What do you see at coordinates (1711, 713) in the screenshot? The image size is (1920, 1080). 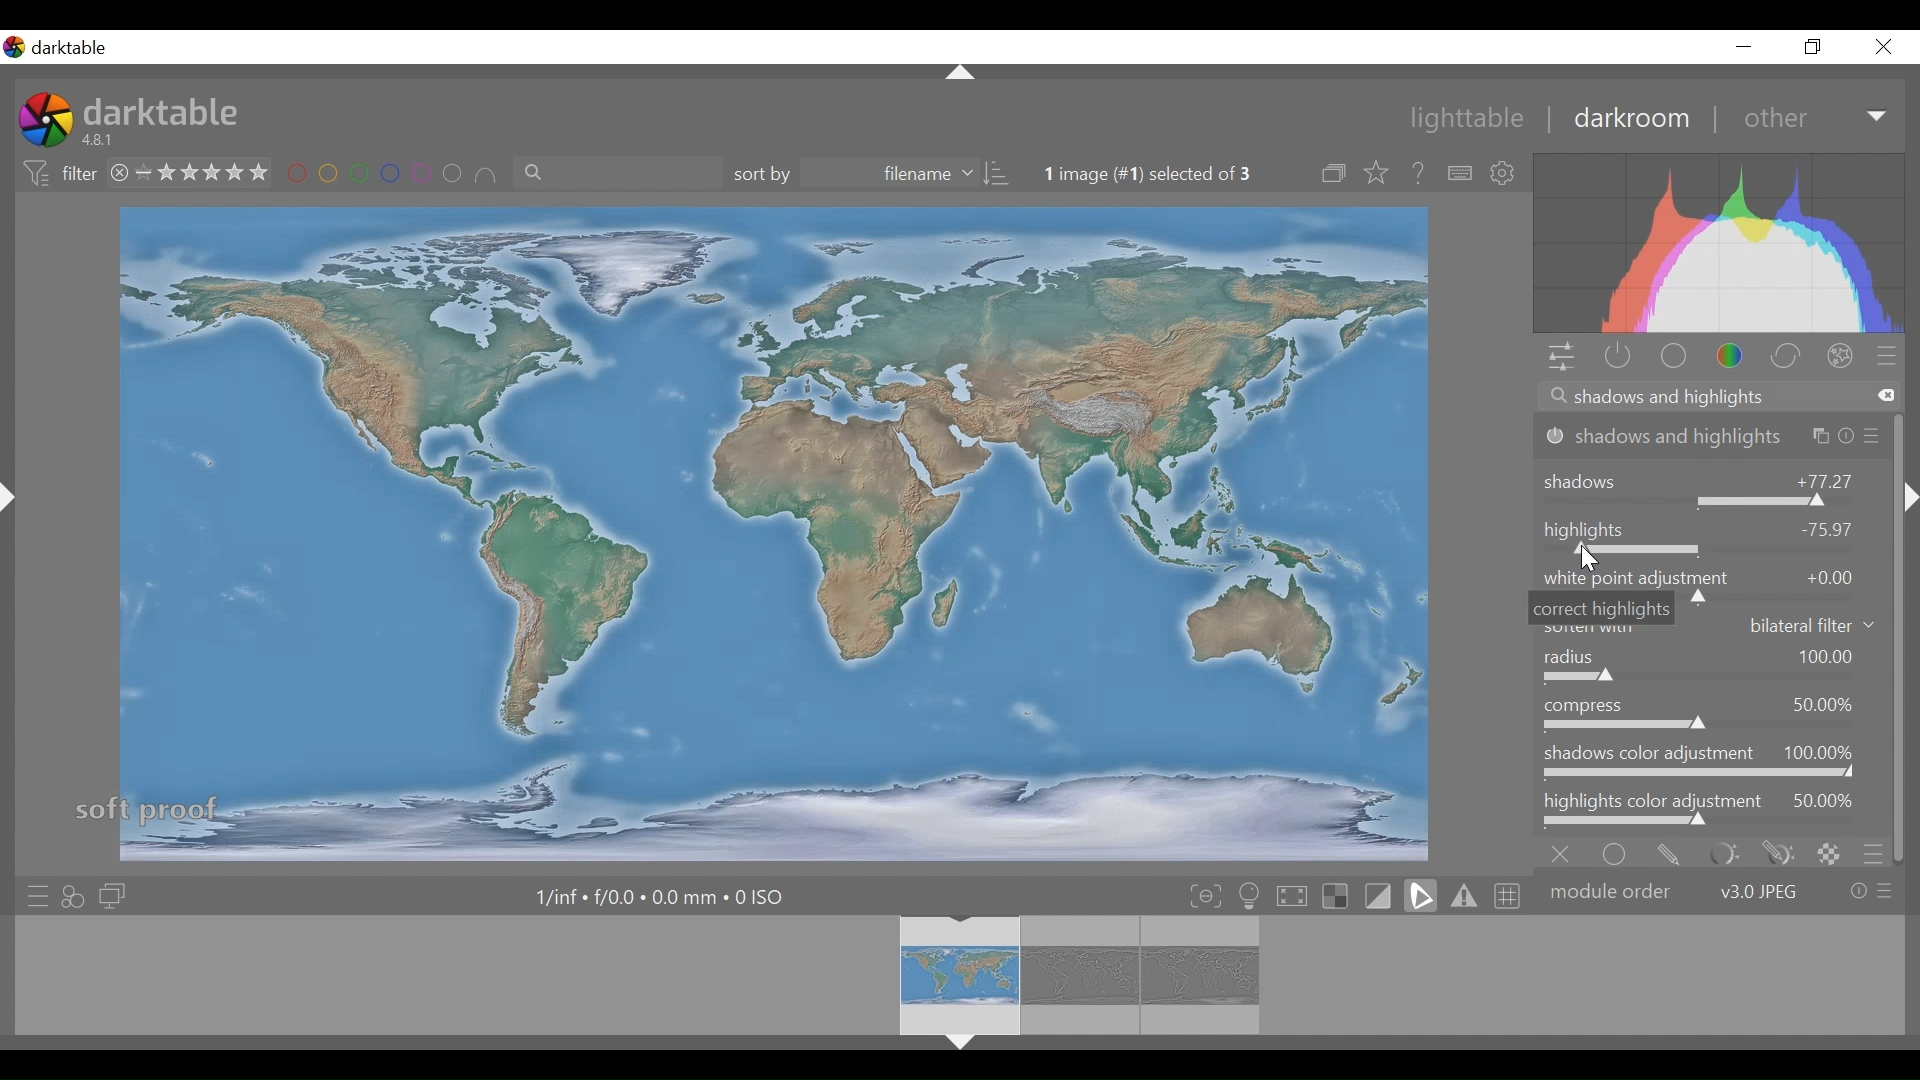 I see `compress` at bounding box center [1711, 713].